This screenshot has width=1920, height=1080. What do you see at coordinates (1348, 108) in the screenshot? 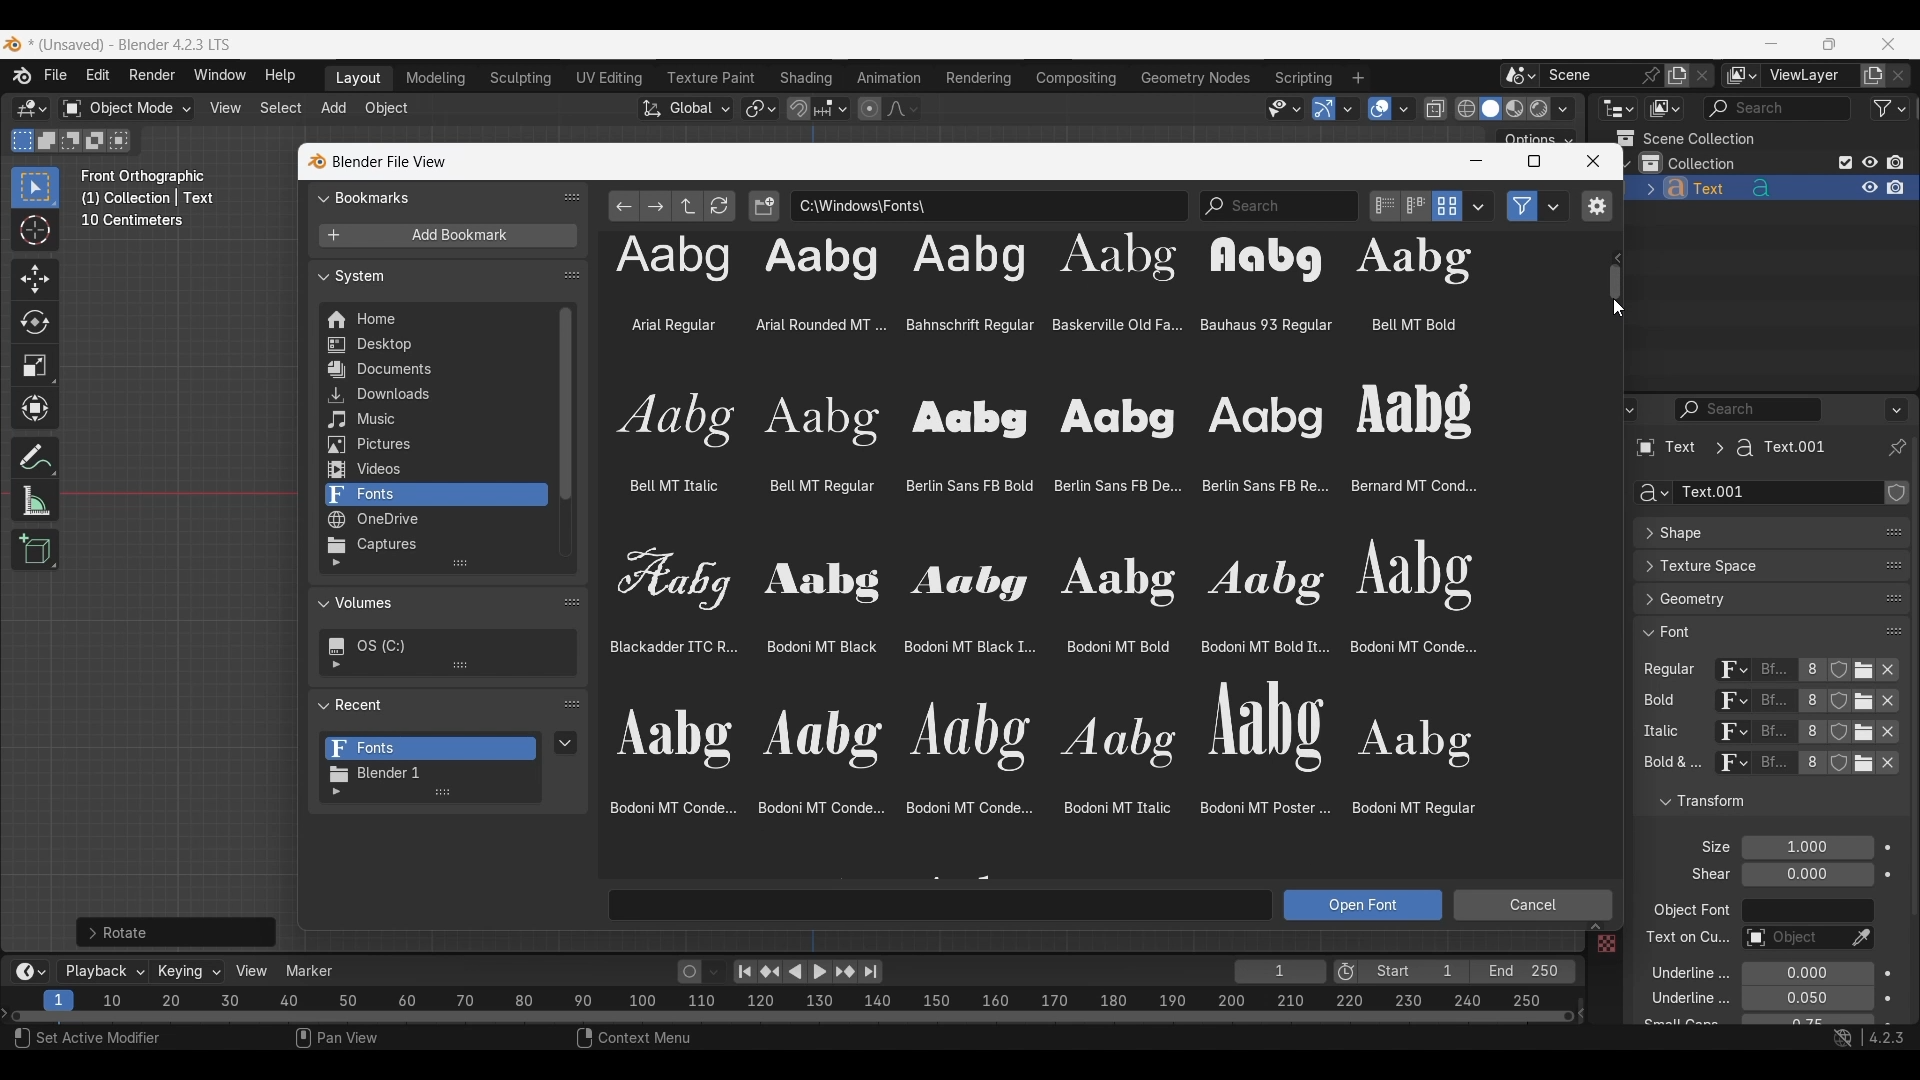
I see `Gizmos` at bounding box center [1348, 108].